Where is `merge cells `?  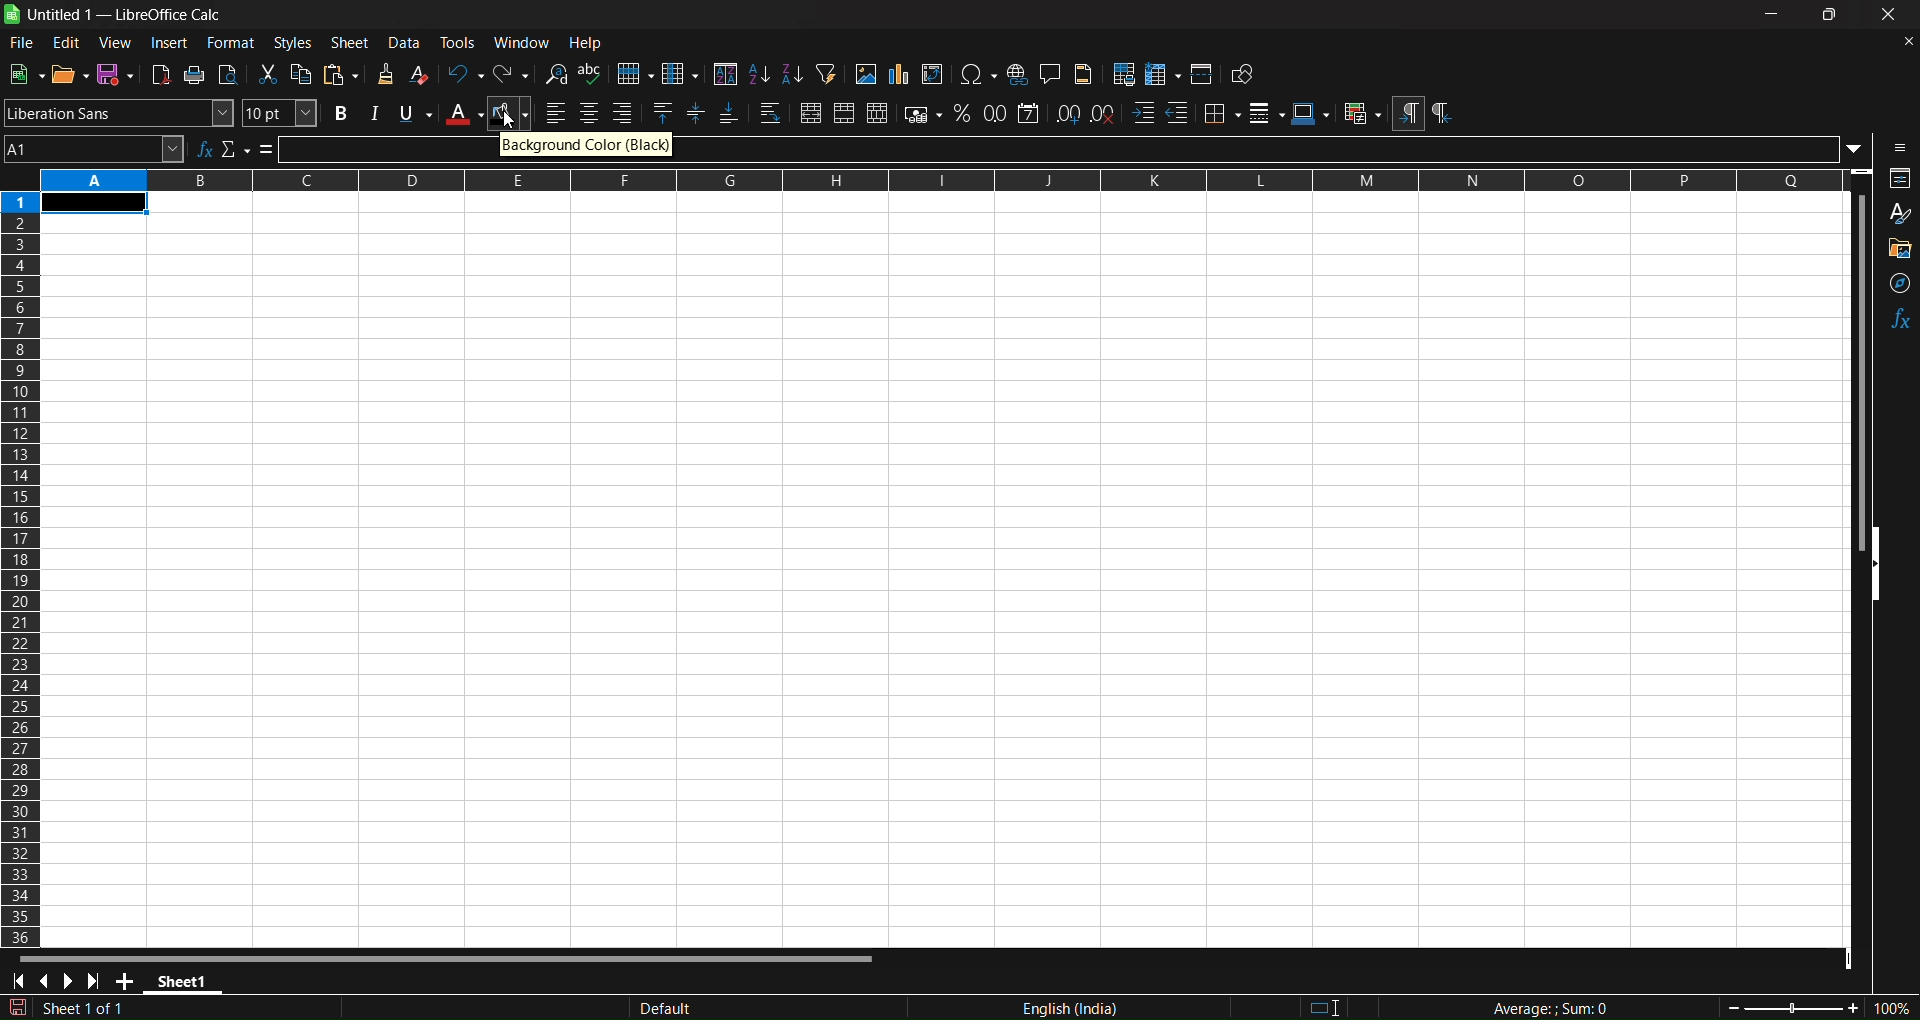 merge cells  is located at coordinates (844, 114).